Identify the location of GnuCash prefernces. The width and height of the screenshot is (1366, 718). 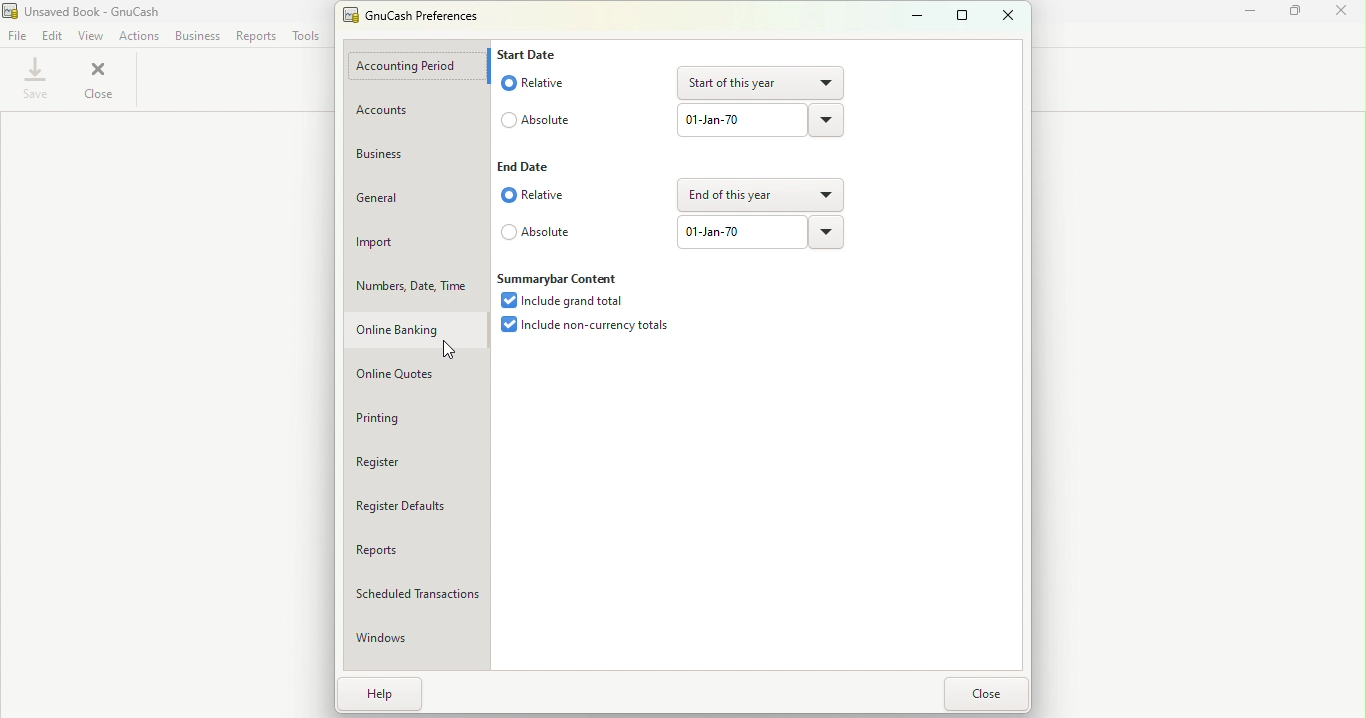
(419, 17).